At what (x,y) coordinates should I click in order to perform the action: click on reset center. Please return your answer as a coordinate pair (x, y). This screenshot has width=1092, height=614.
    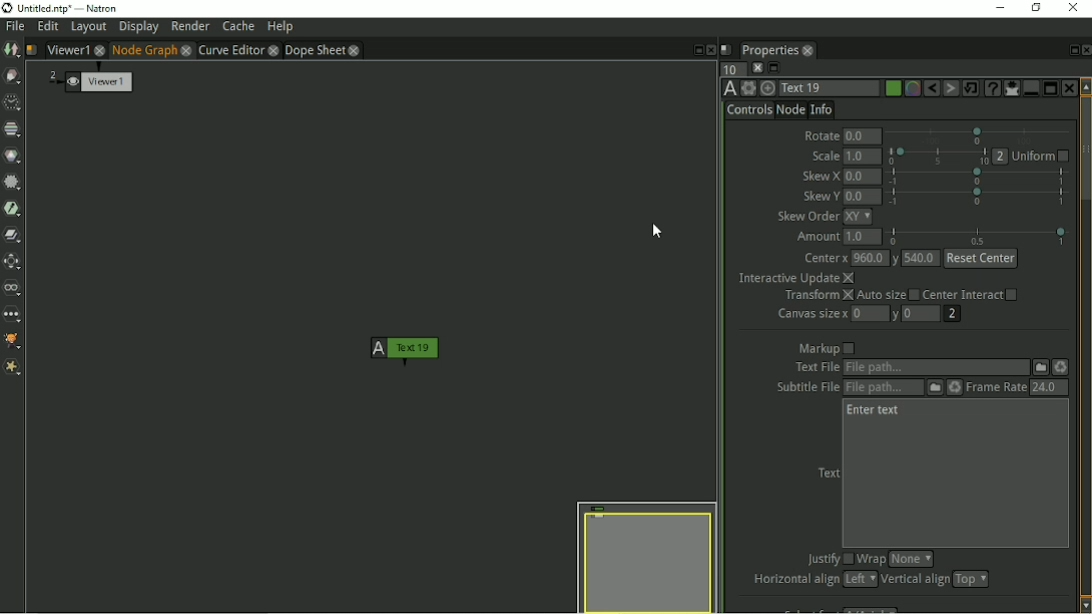
    Looking at the image, I should click on (981, 257).